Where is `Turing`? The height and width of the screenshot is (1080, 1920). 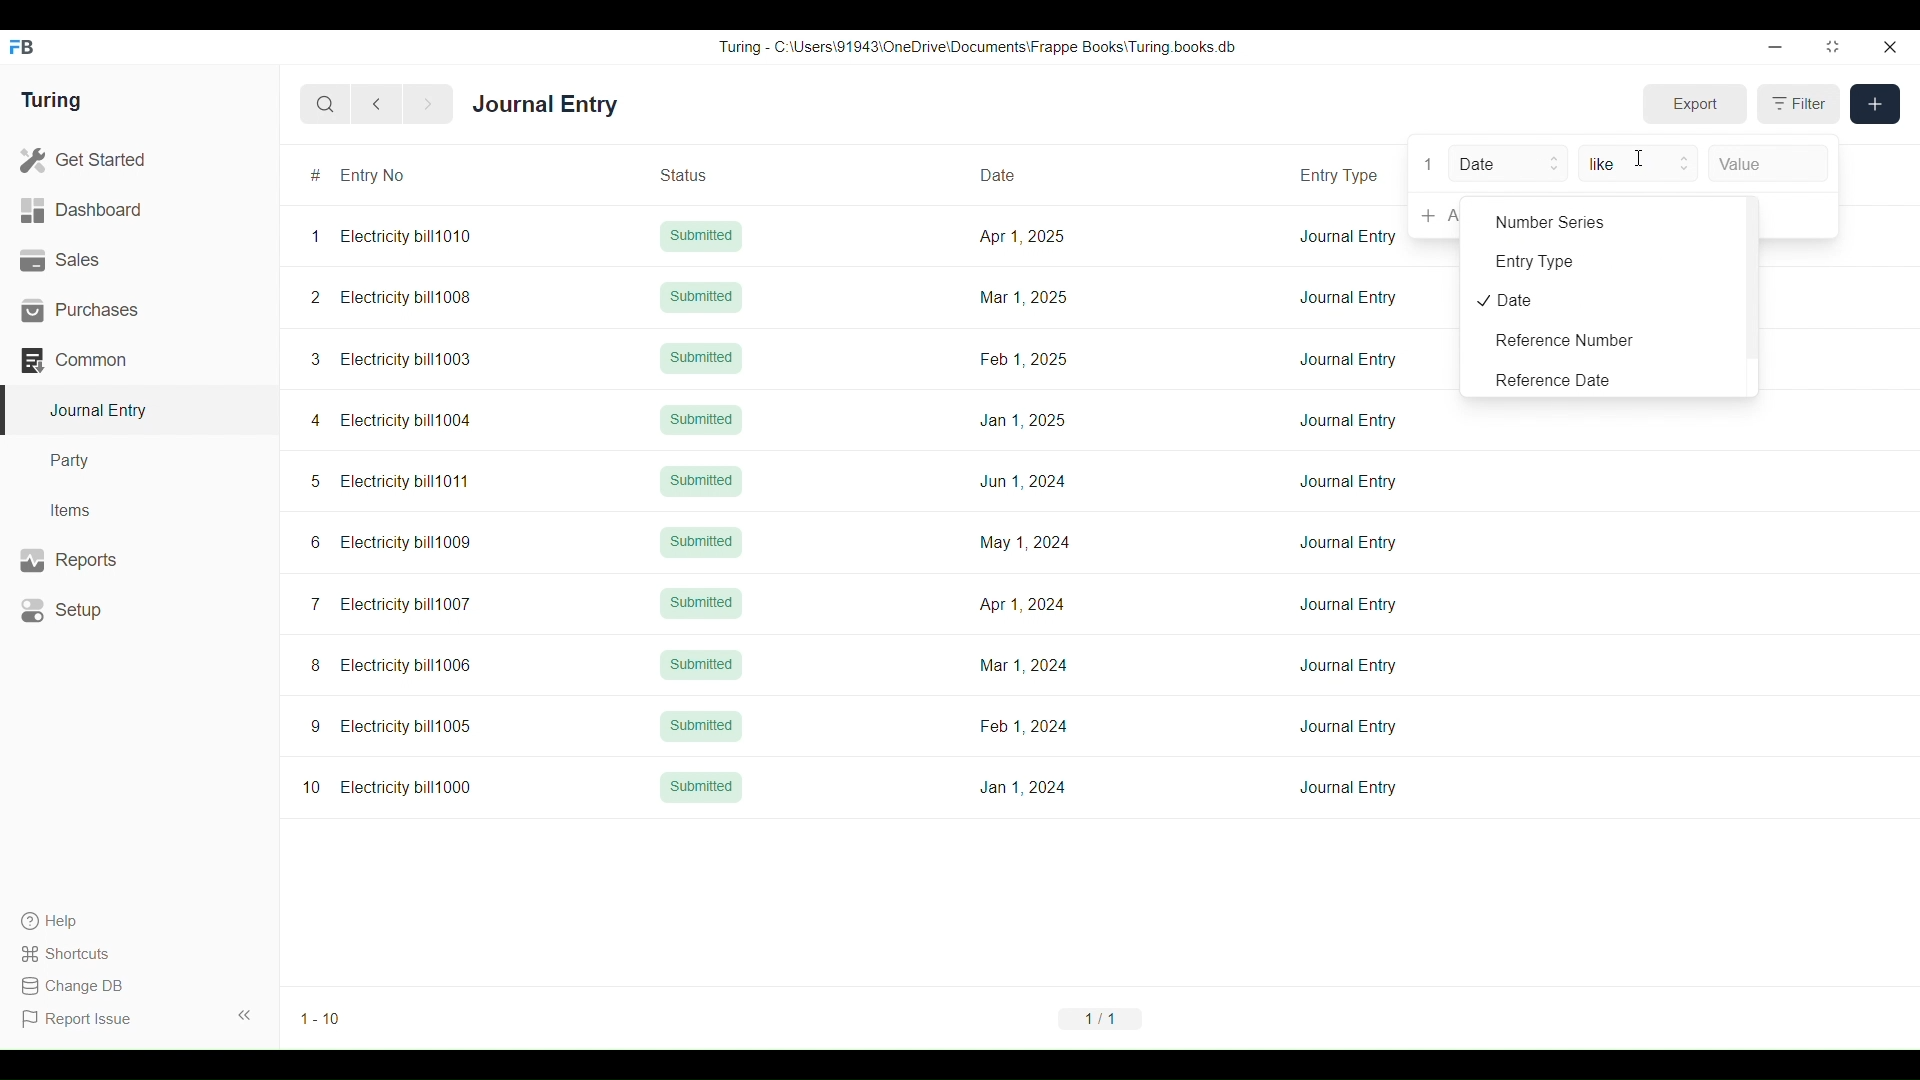 Turing is located at coordinates (52, 100).